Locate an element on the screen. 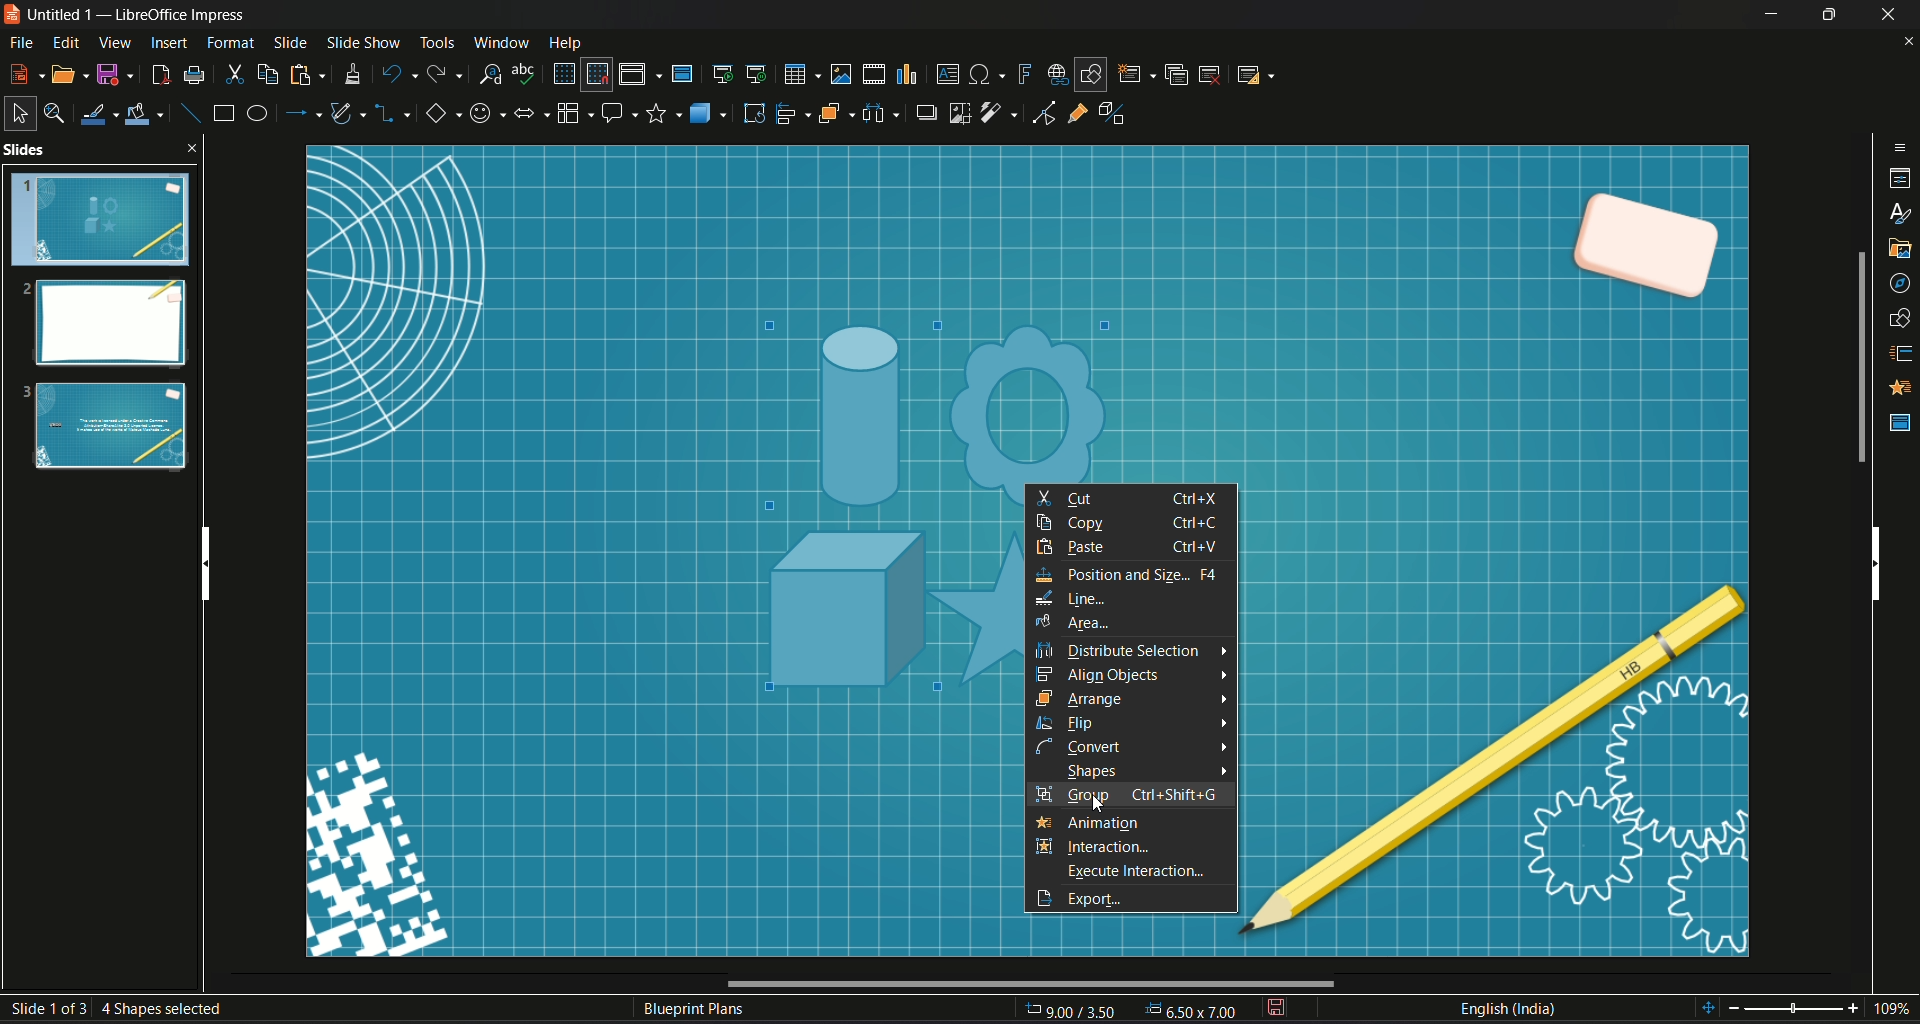 Image resolution: width=1920 pixels, height=1024 pixels. Close is located at coordinates (1890, 14).